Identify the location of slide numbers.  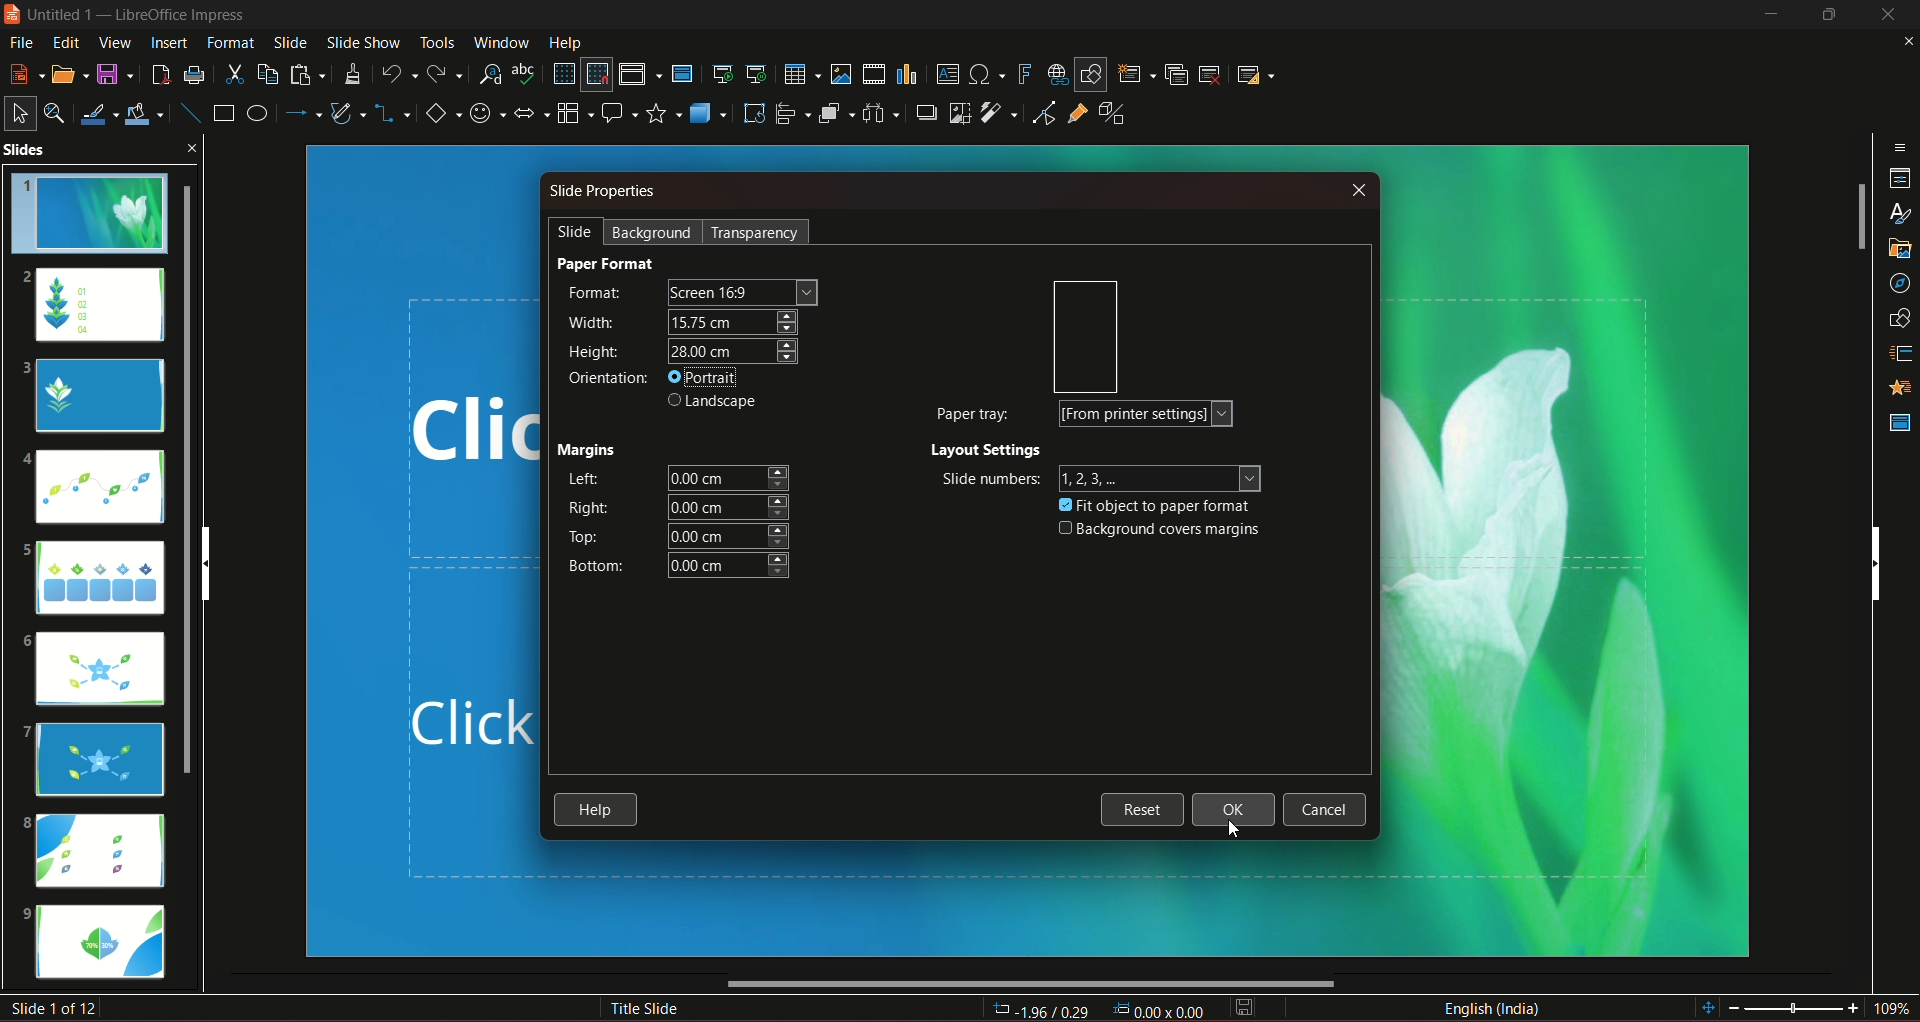
(987, 479).